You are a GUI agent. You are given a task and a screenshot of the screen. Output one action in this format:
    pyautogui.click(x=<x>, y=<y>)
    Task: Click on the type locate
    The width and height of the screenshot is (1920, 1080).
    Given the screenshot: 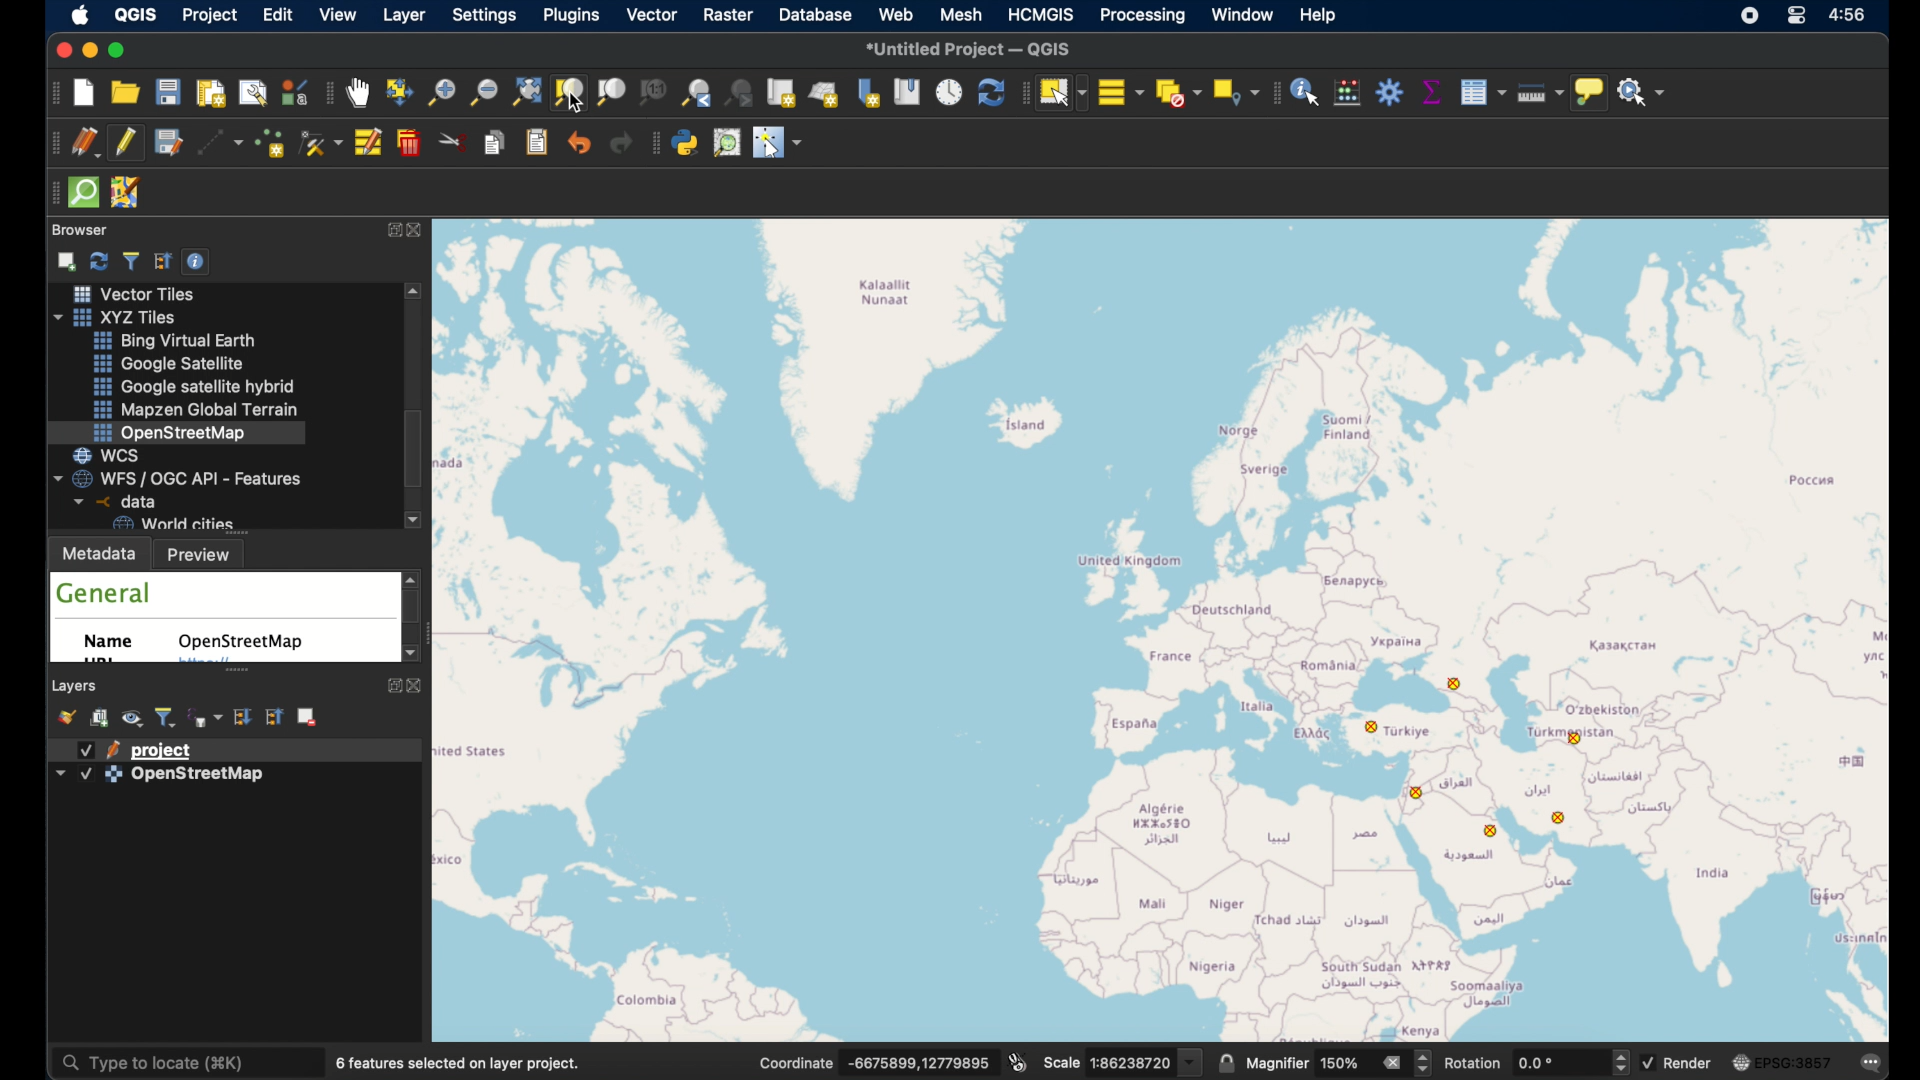 What is the action you would take?
    pyautogui.click(x=152, y=1065)
    